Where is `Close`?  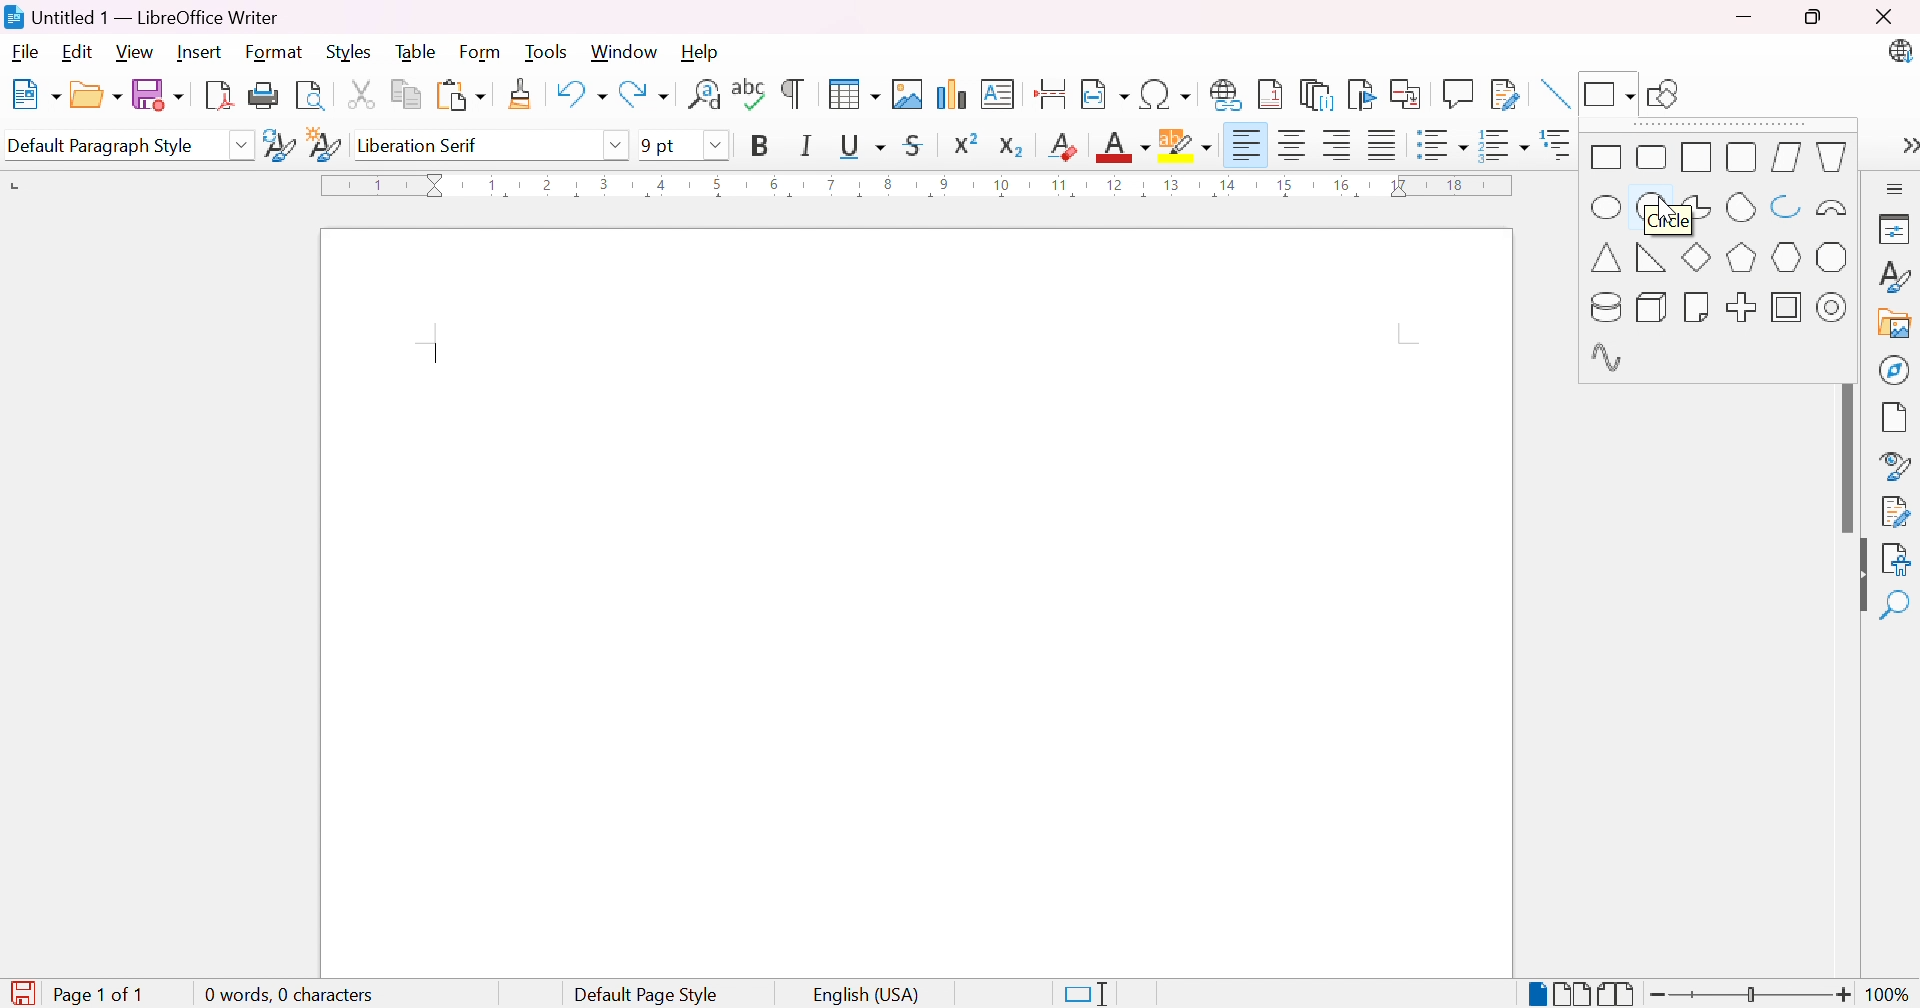 Close is located at coordinates (1881, 16).